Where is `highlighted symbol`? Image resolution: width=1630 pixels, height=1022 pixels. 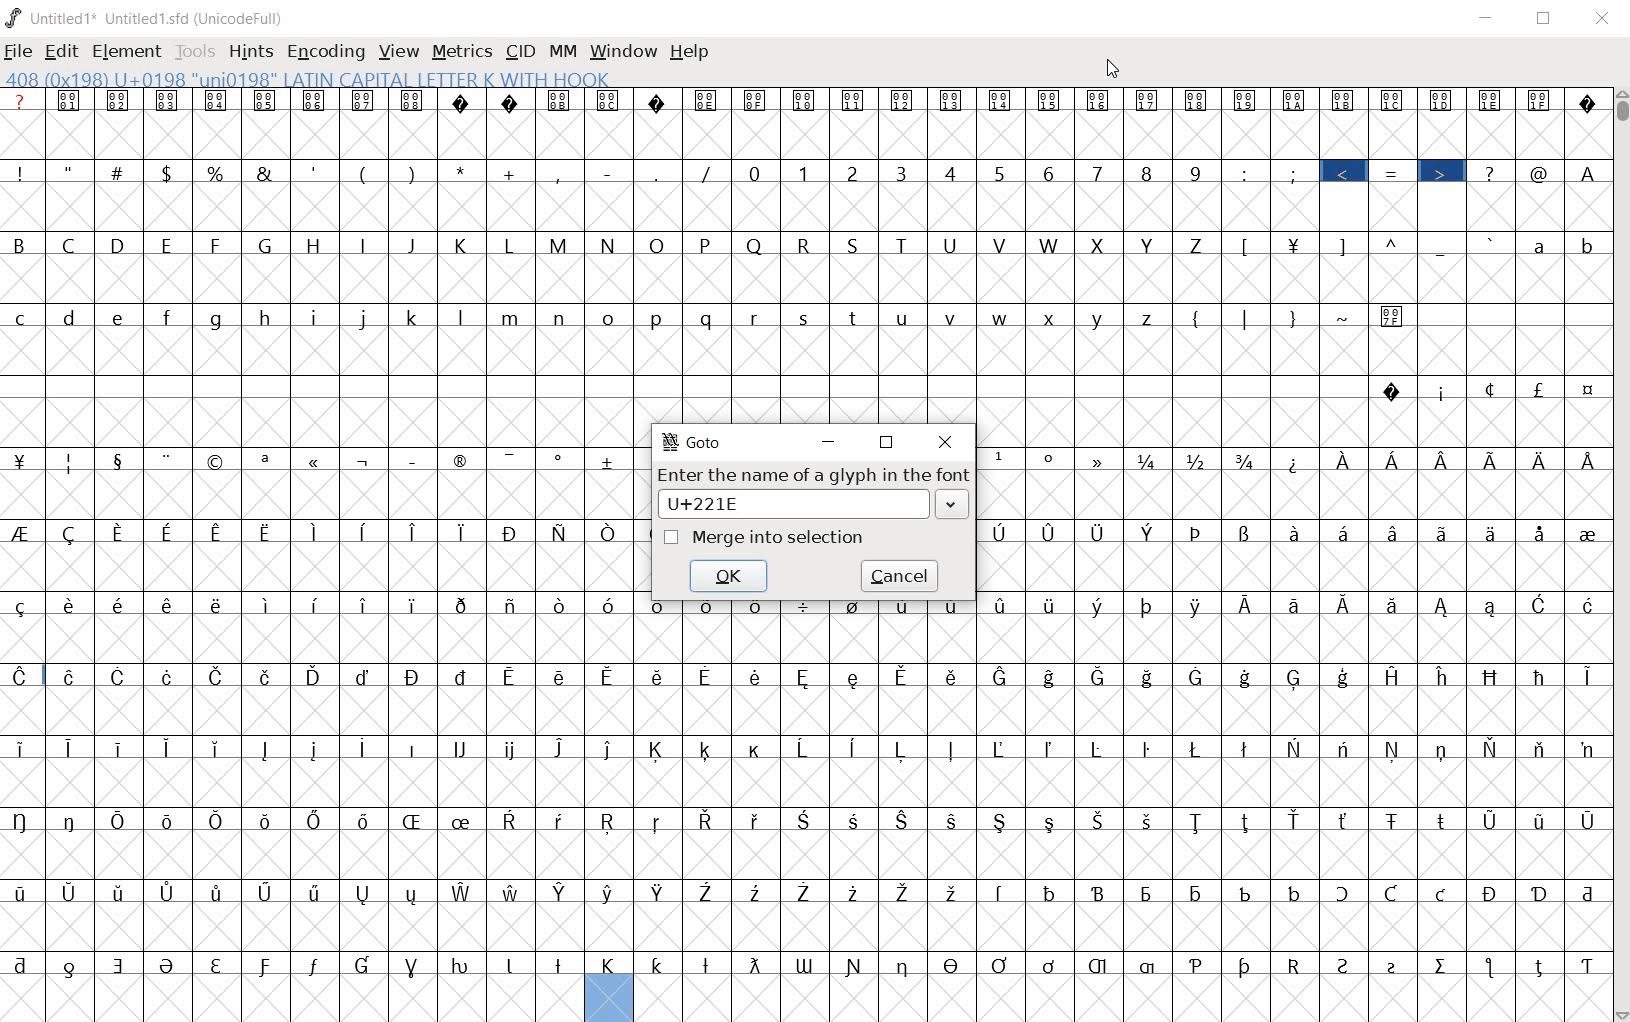
highlighted symbol is located at coordinates (1344, 171).